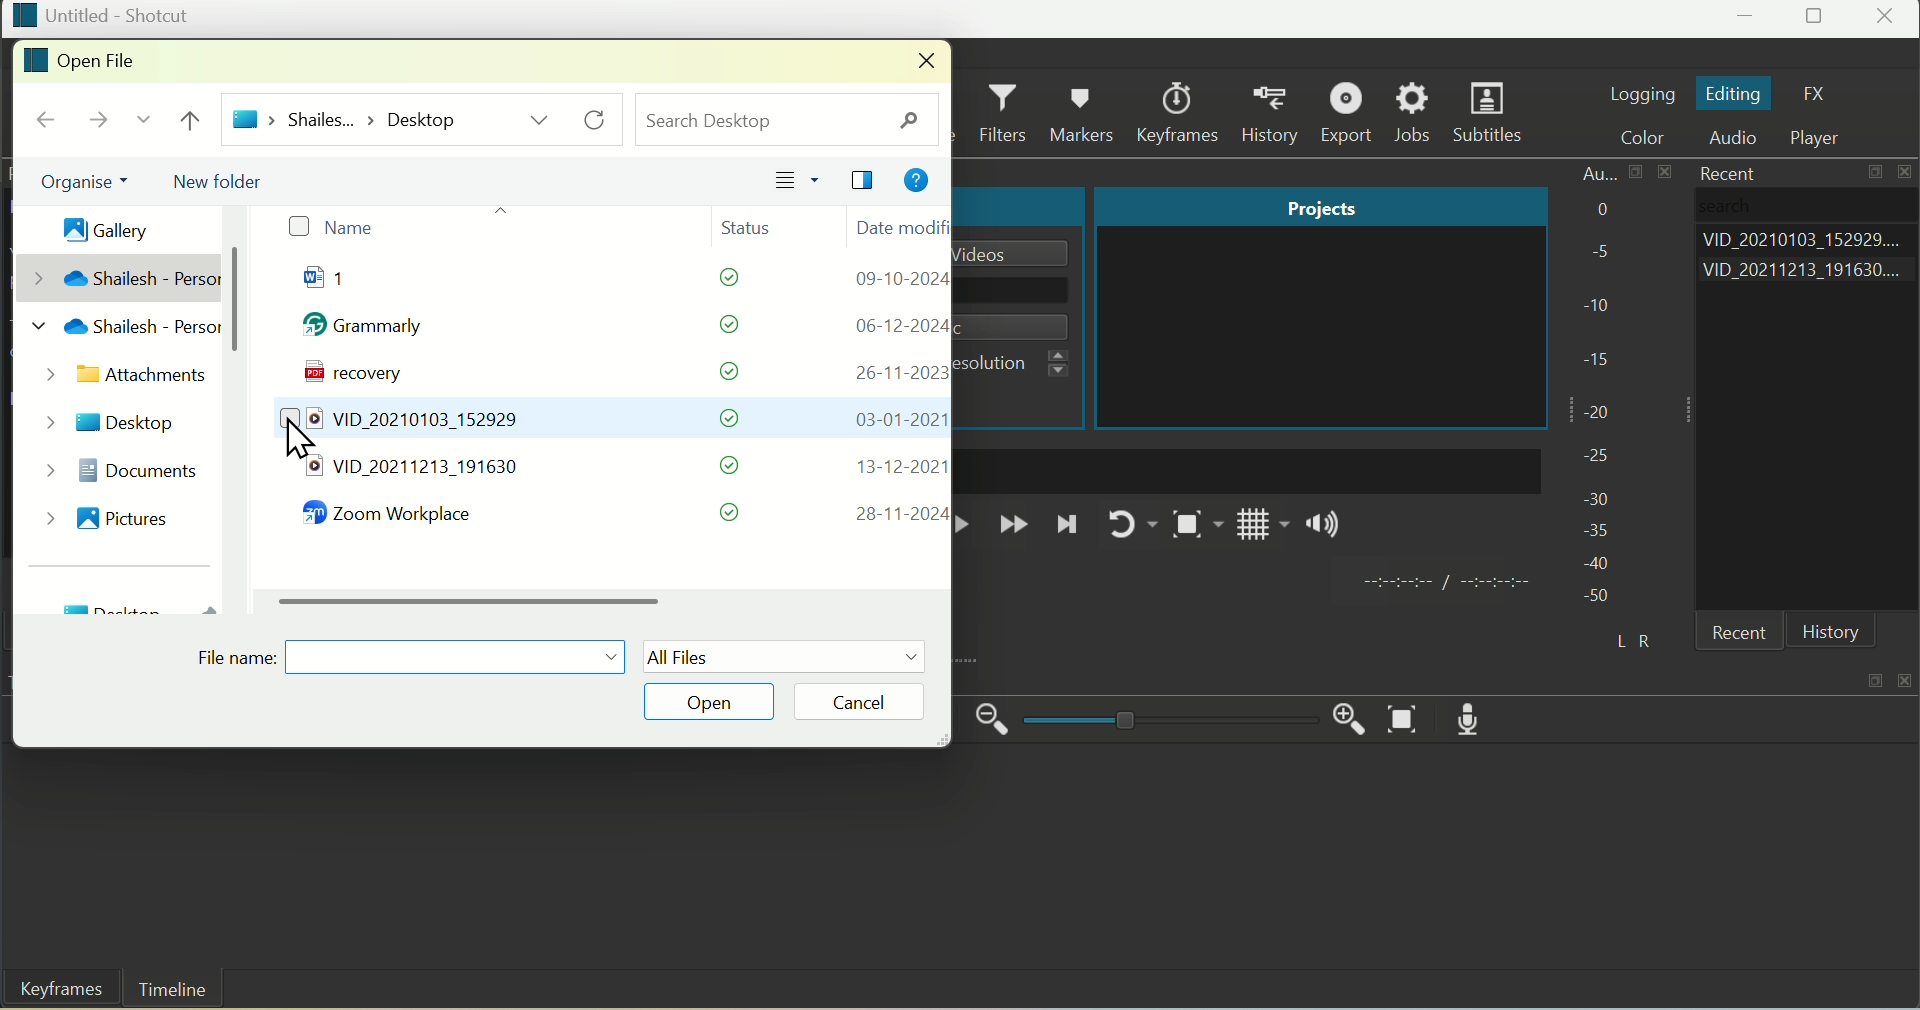  Describe the element at coordinates (898, 325) in the screenshot. I see `date` at that location.